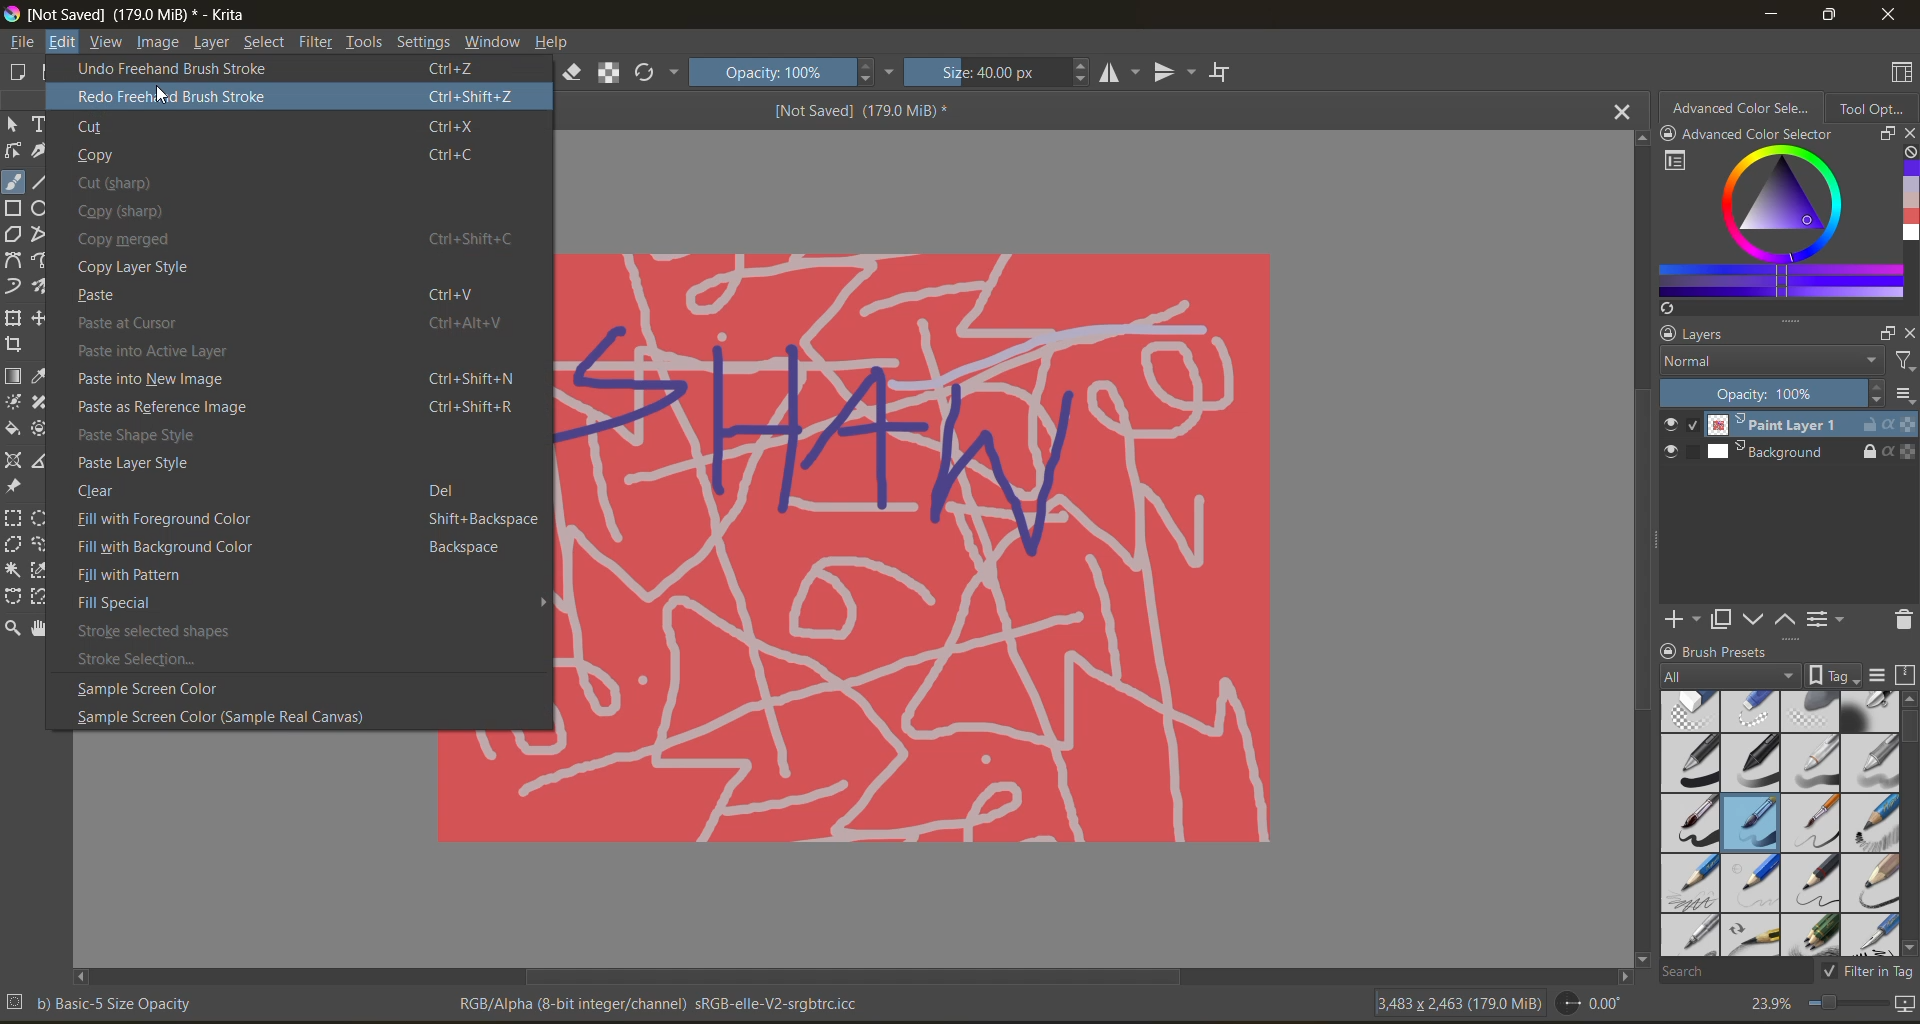 The width and height of the screenshot is (1920, 1024). I want to click on calligraphy, so click(43, 150).